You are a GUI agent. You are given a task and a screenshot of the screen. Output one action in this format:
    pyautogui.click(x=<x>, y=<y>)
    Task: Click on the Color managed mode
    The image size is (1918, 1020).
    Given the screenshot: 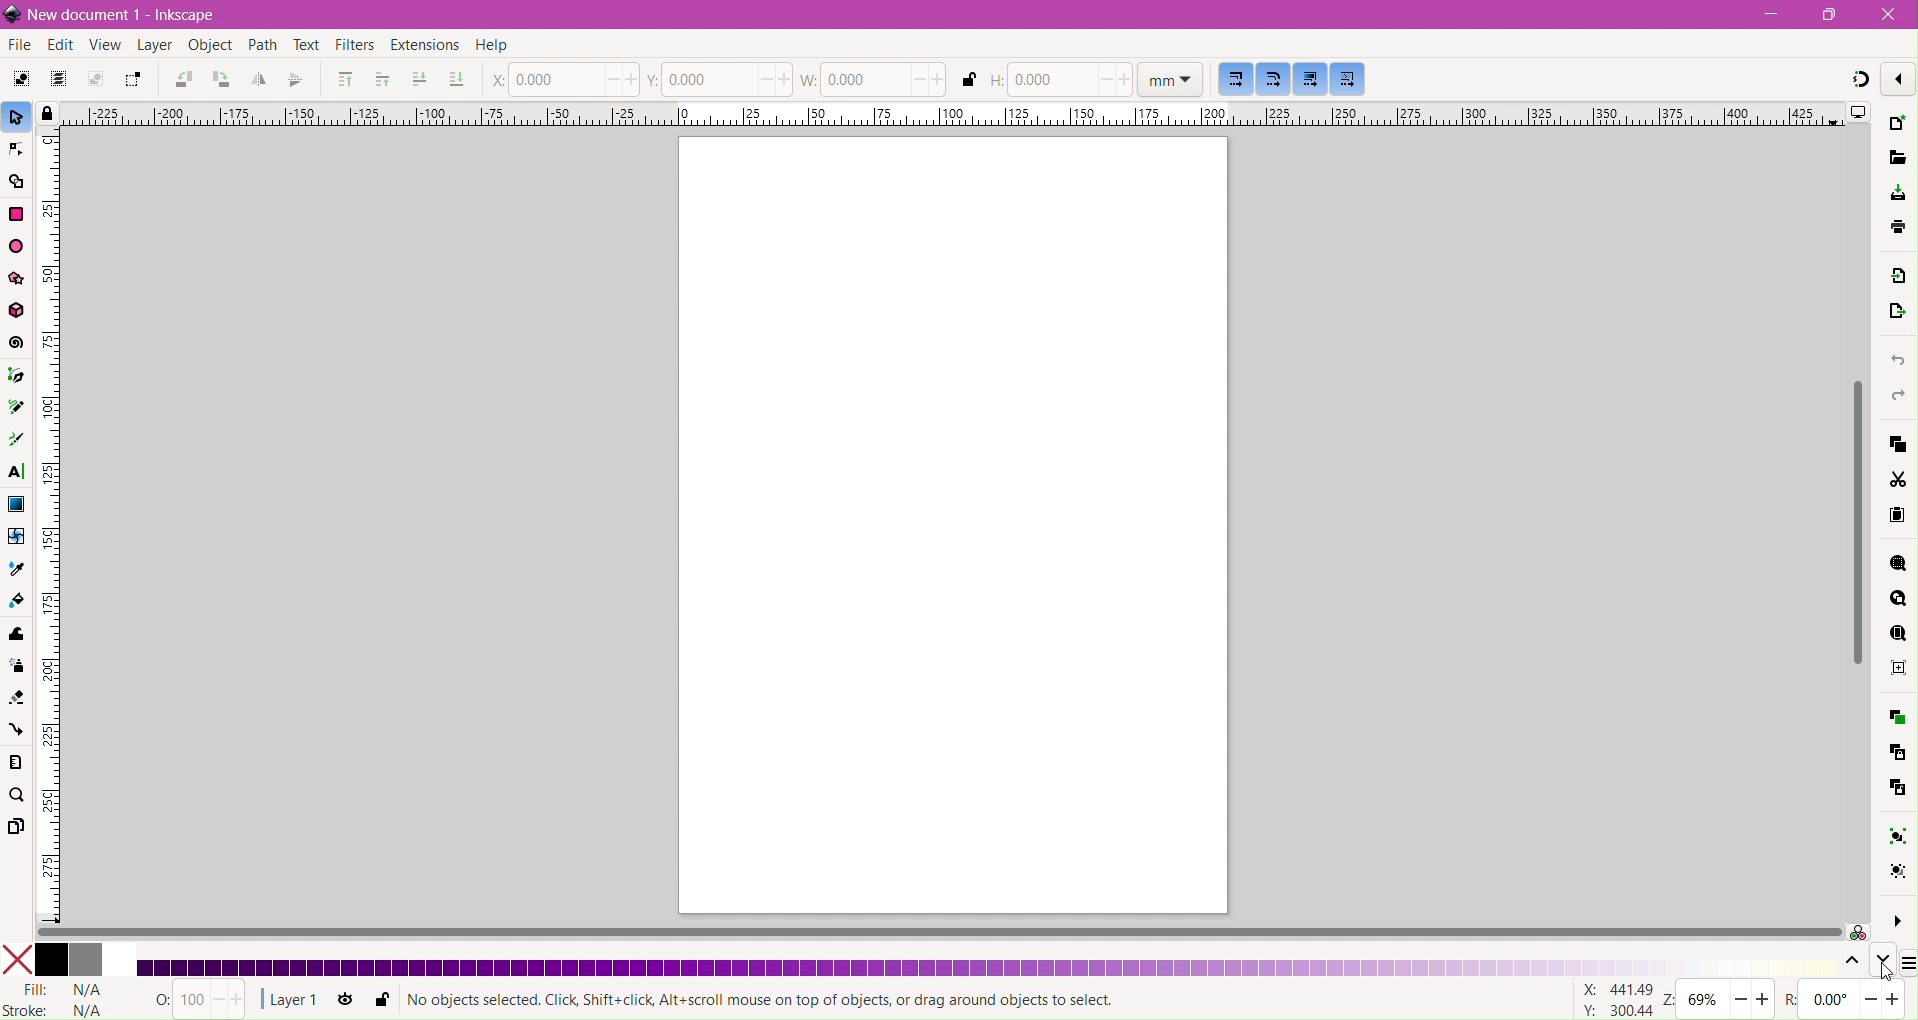 What is the action you would take?
    pyautogui.click(x=1858, y=934)
    